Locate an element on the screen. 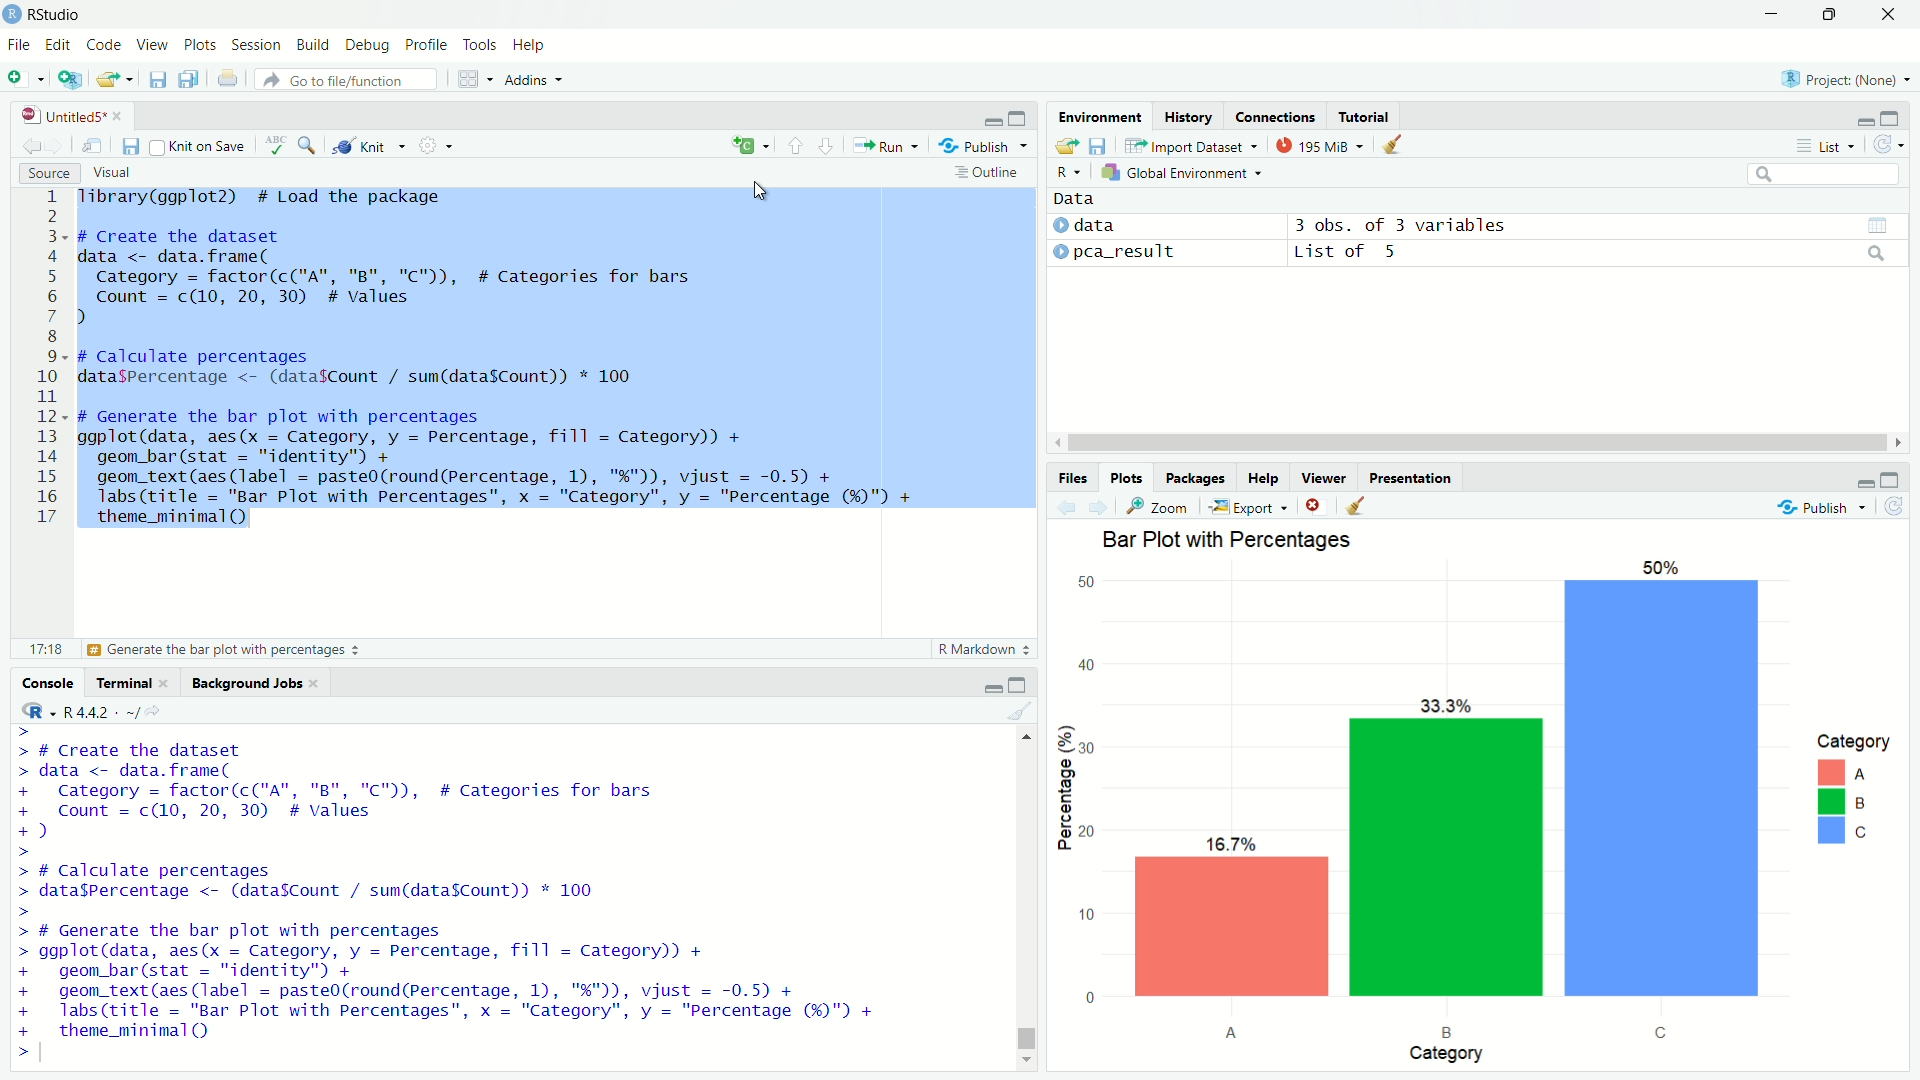 The width and height of the screenshot is (1920, 1080). Zoom is located at coordinates (1158, 507).